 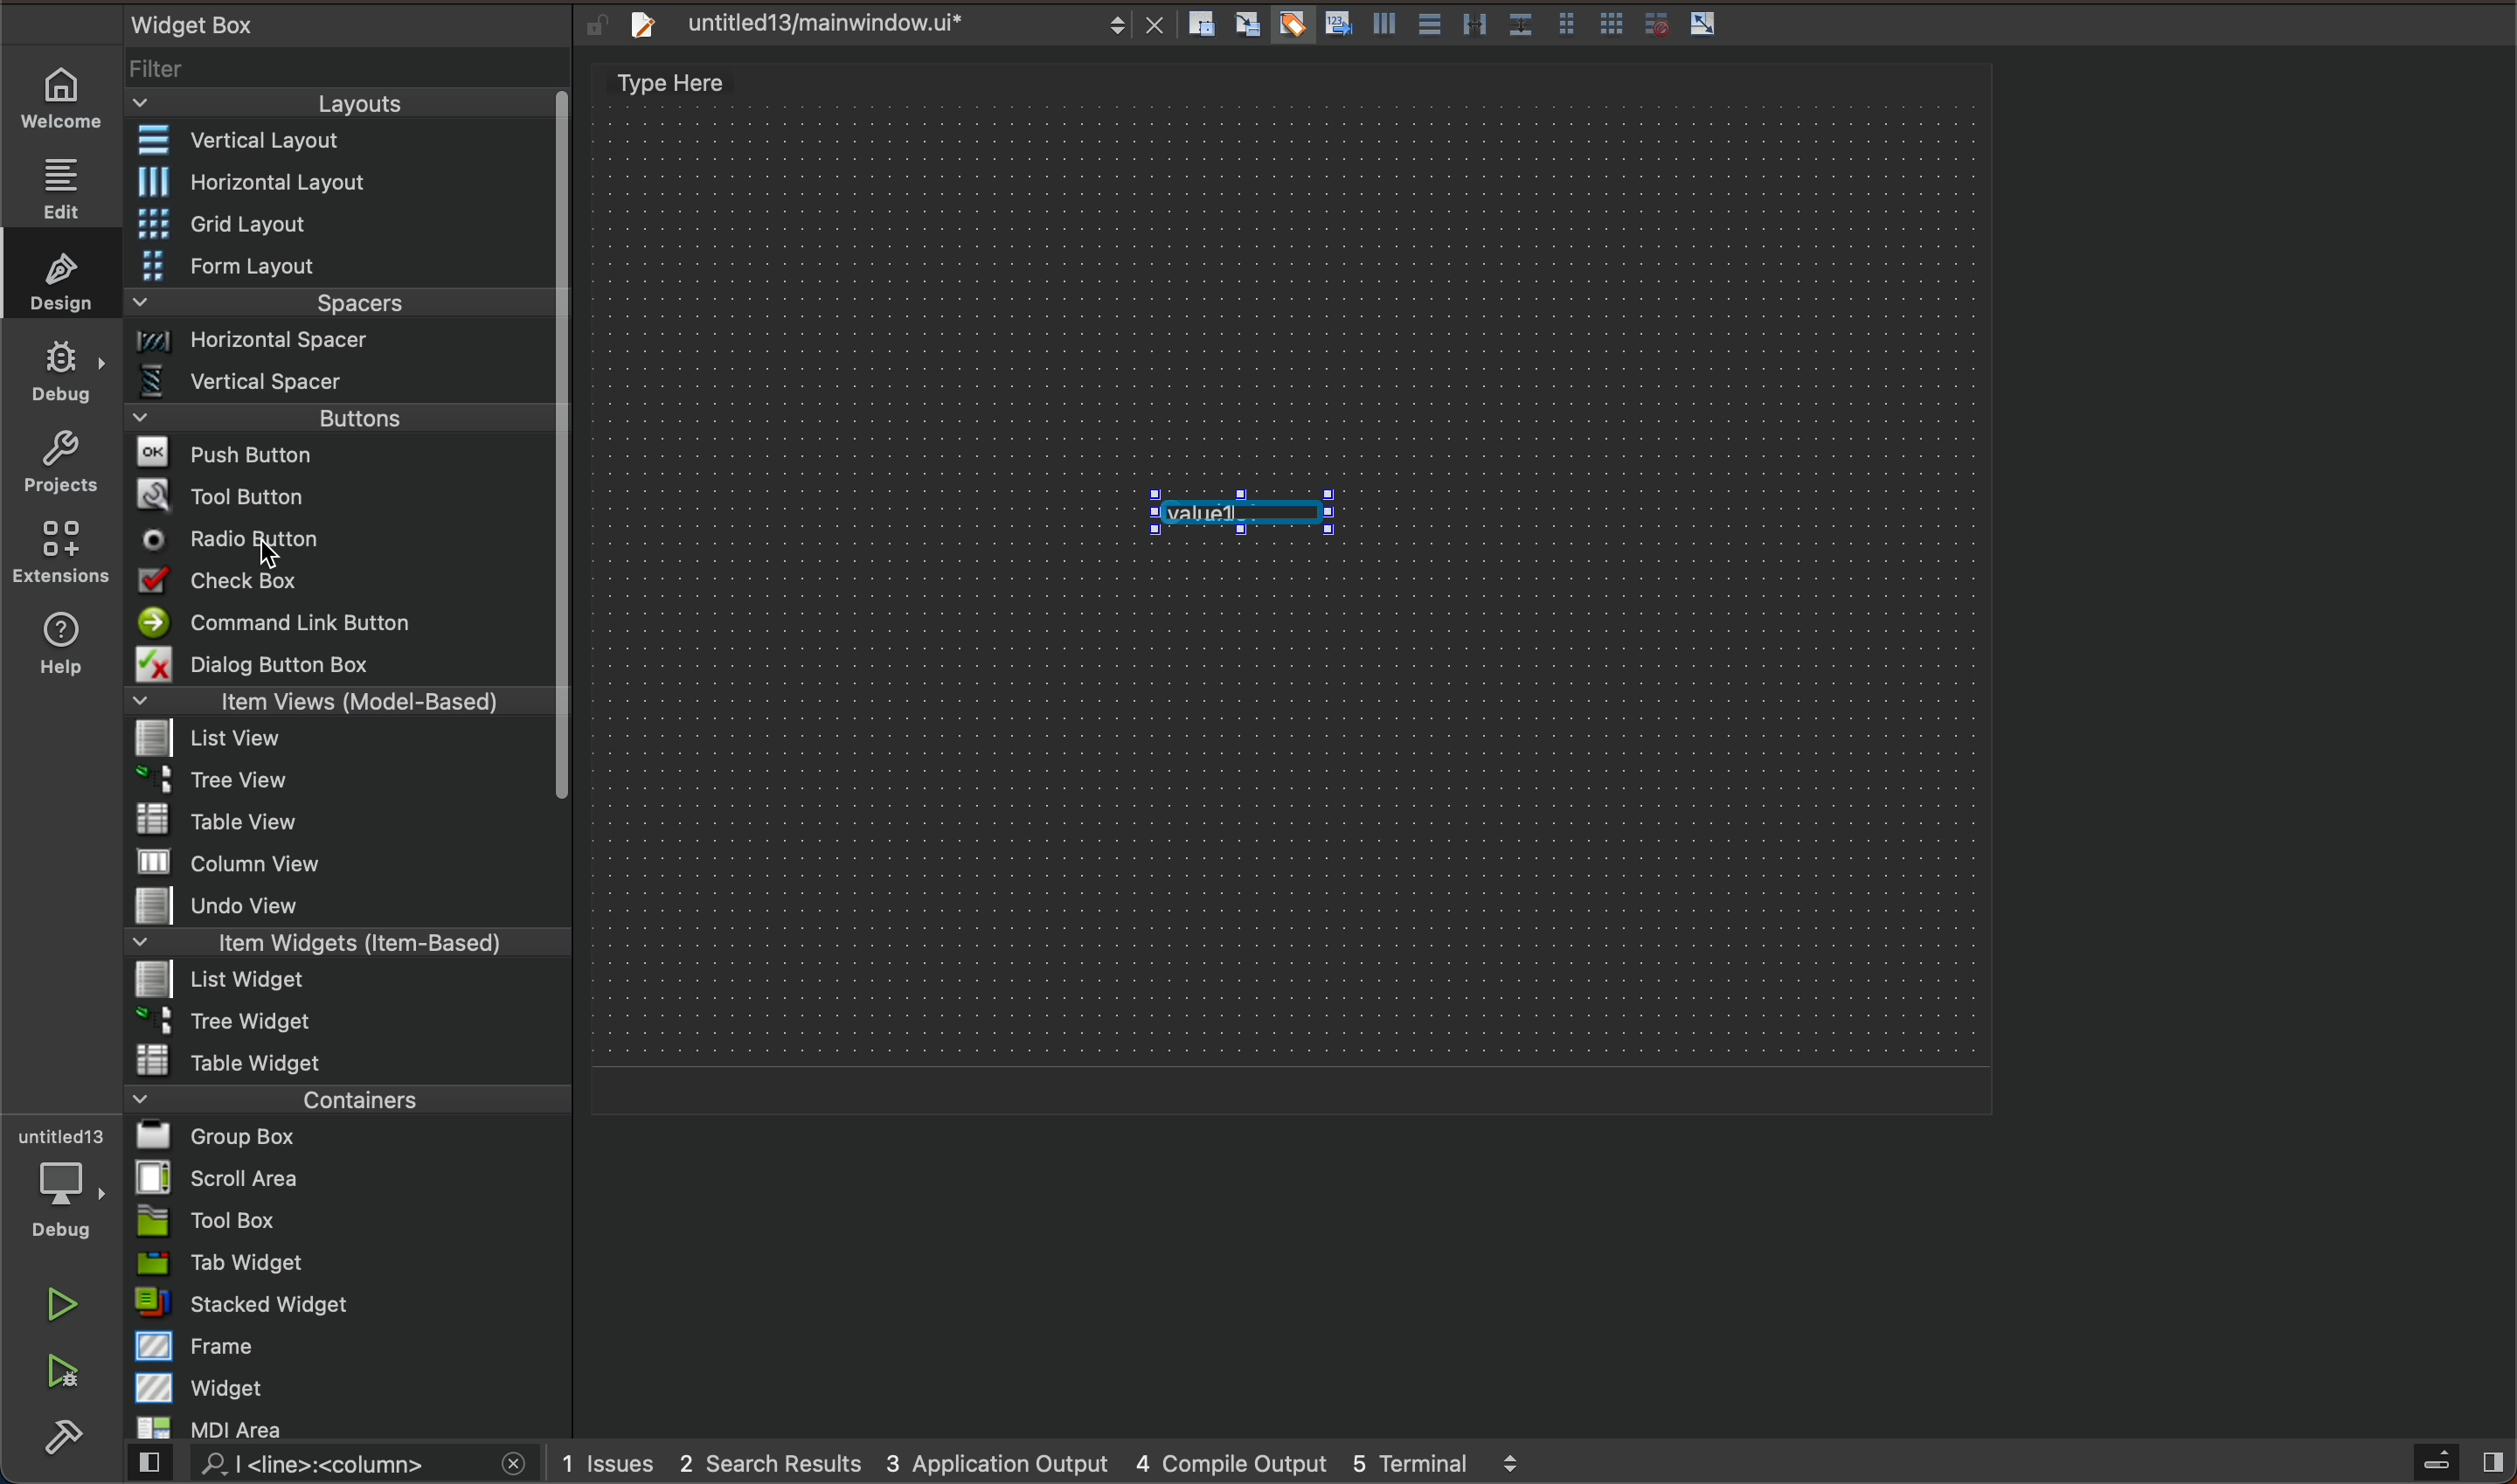 I want to click on tab, so click(x=351, y=1262).